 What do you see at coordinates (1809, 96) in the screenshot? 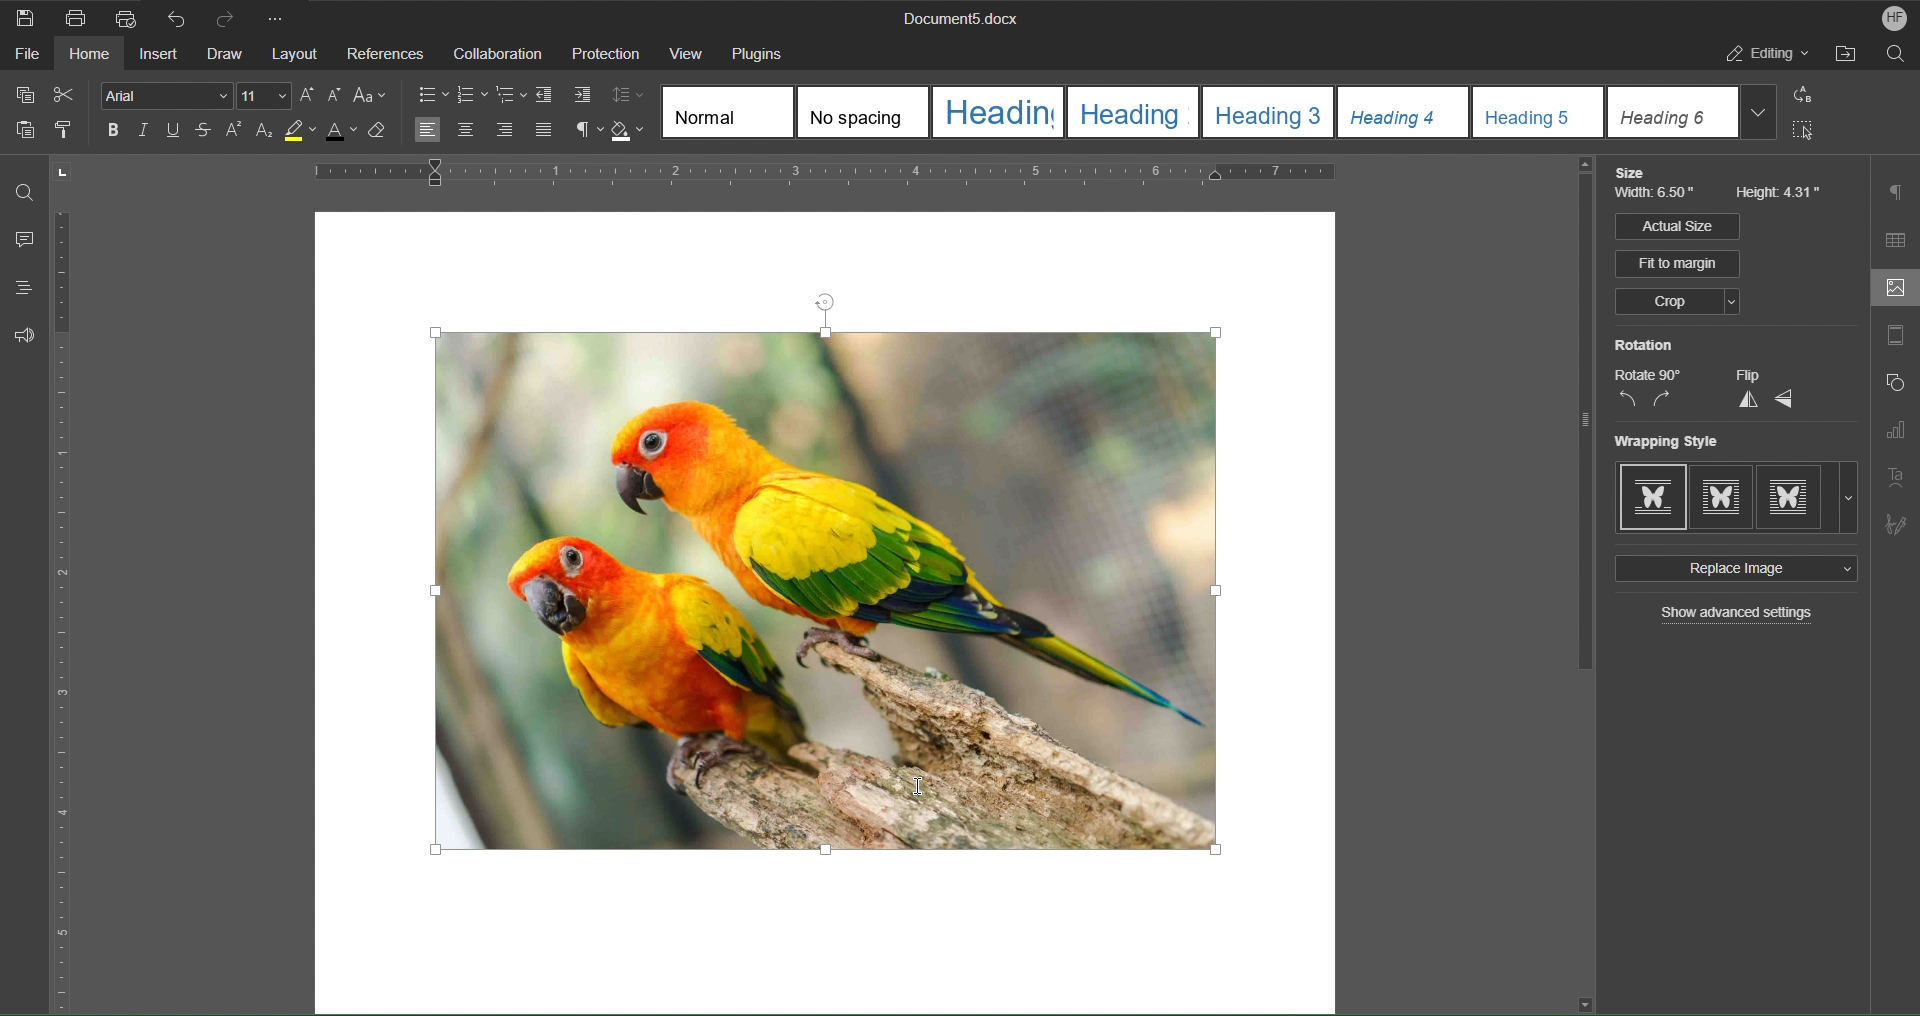
I see `Replace` at bounding box center [1809, 96].